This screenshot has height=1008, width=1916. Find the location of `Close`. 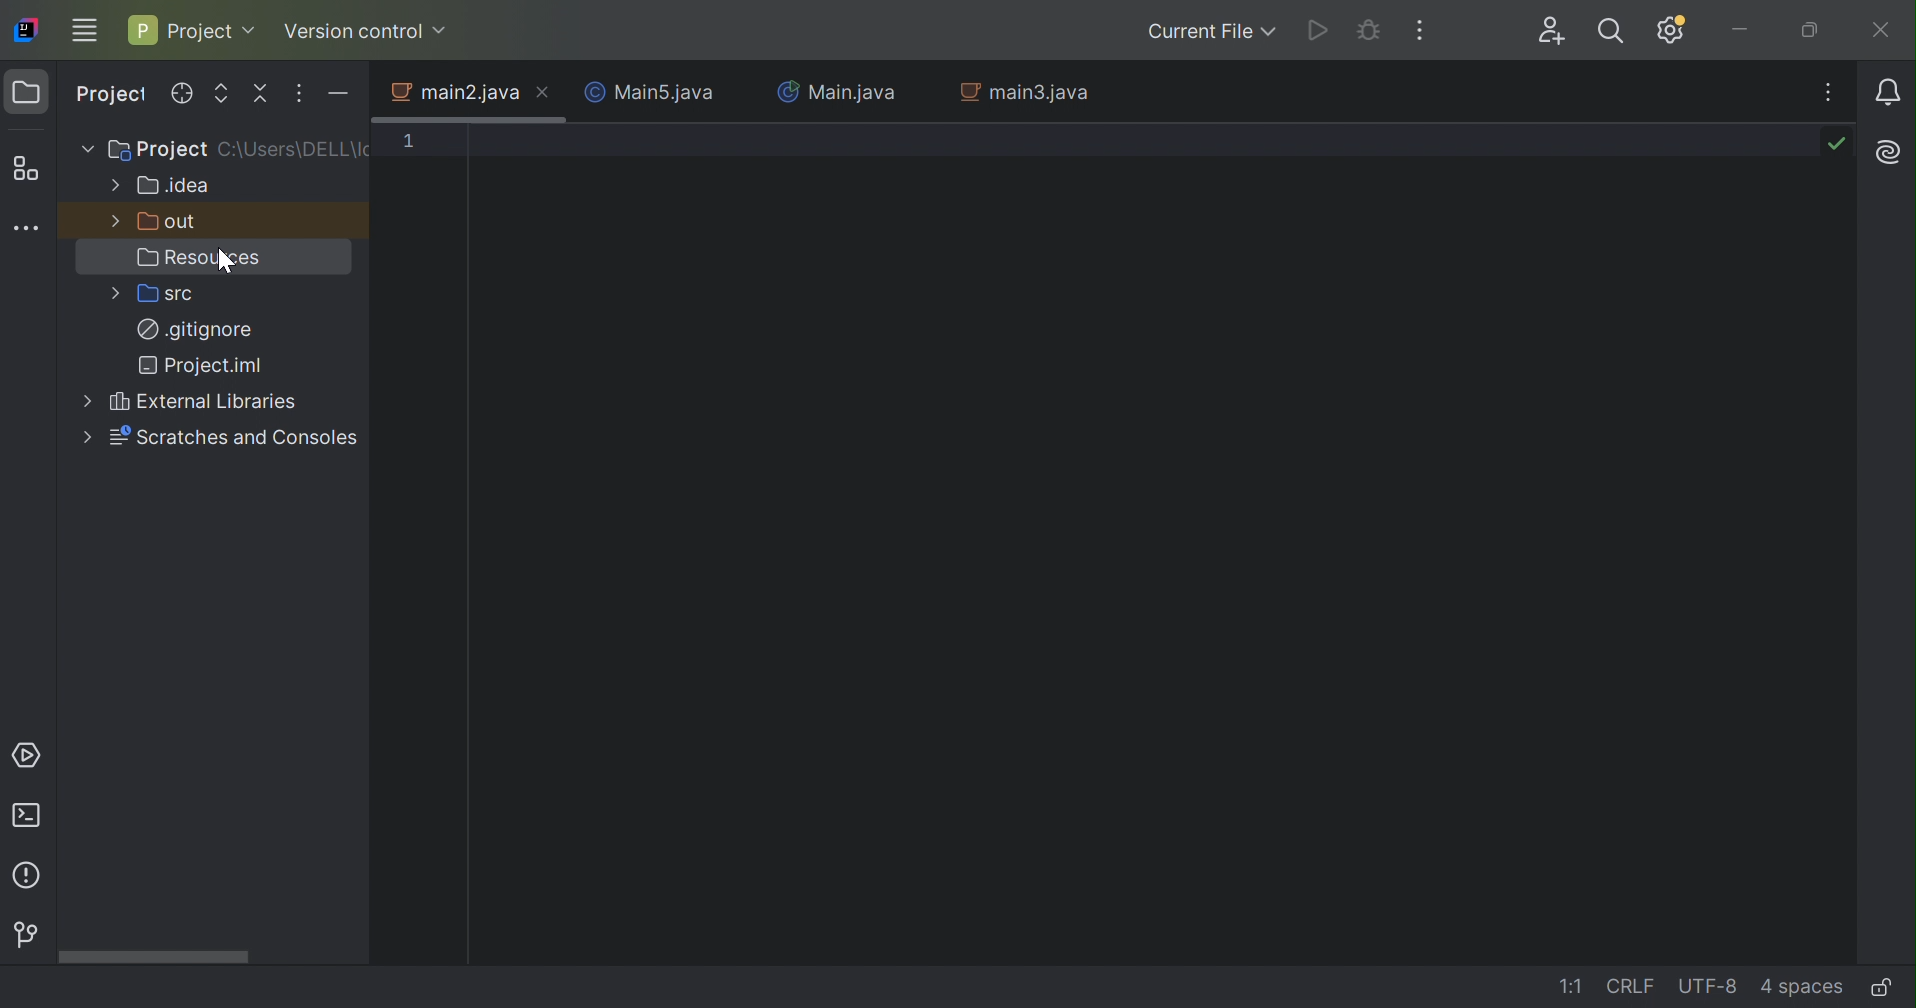

Close is located at coordinates (1880, 32).